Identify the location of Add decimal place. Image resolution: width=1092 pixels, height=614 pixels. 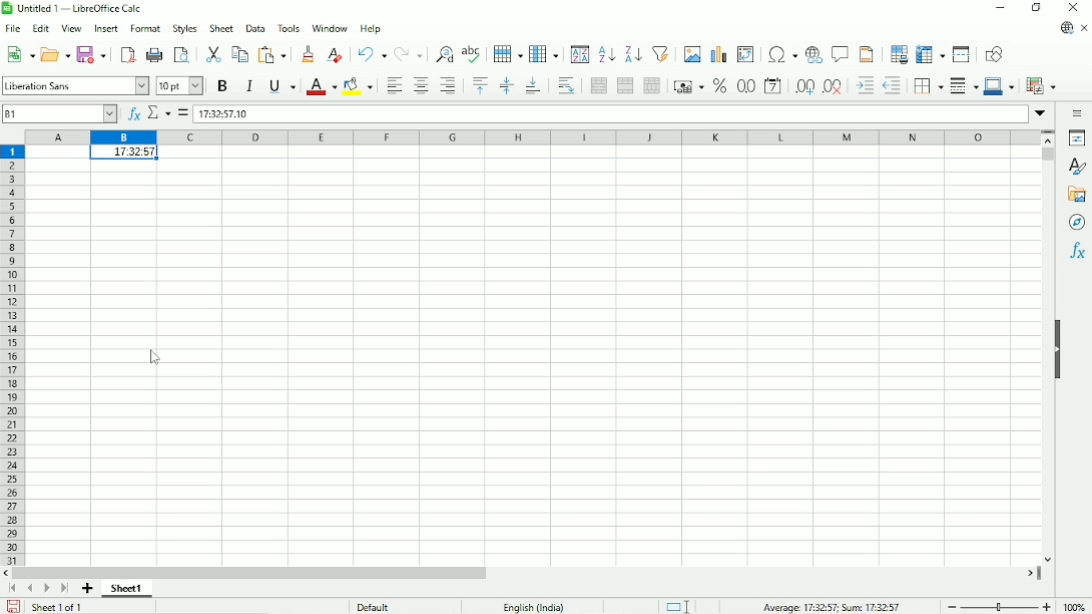
(802, 86).